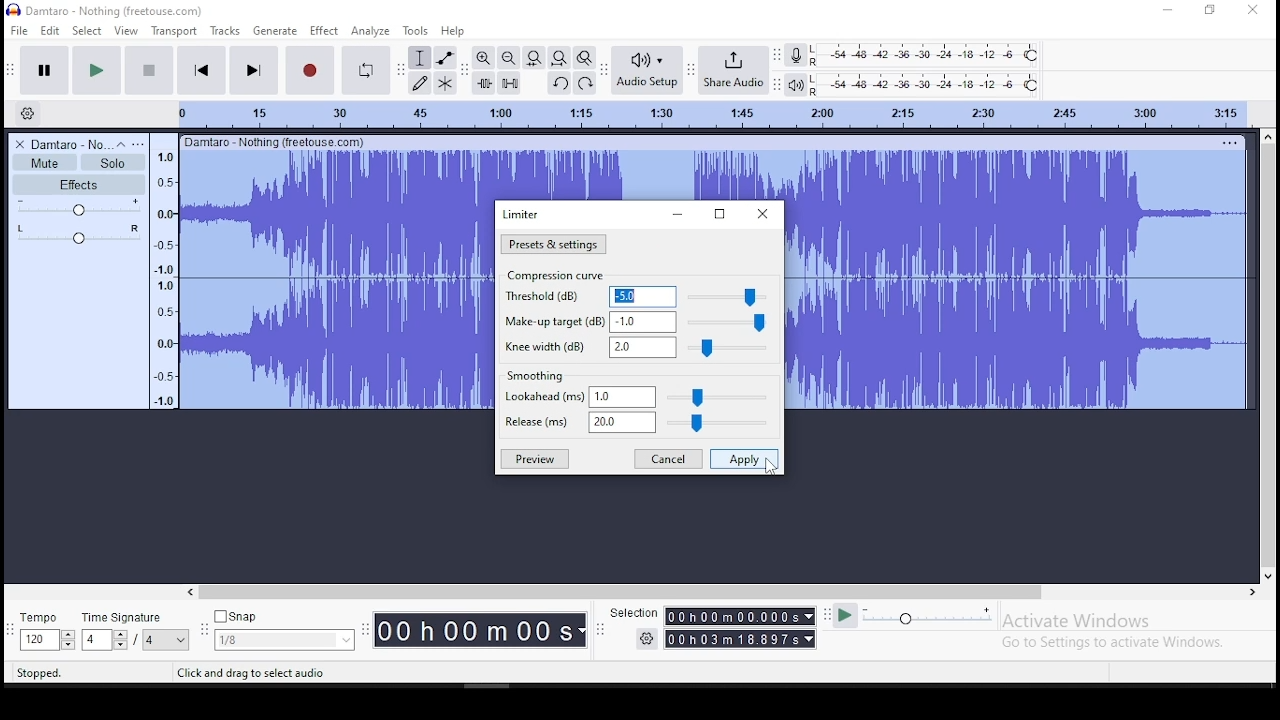 Image resolution: width=1280 pixels, height=720 pixels. What do you see at coordinates (638, 322) in the screenshot?
I see `makeup target` at bounding box center [638, 322].